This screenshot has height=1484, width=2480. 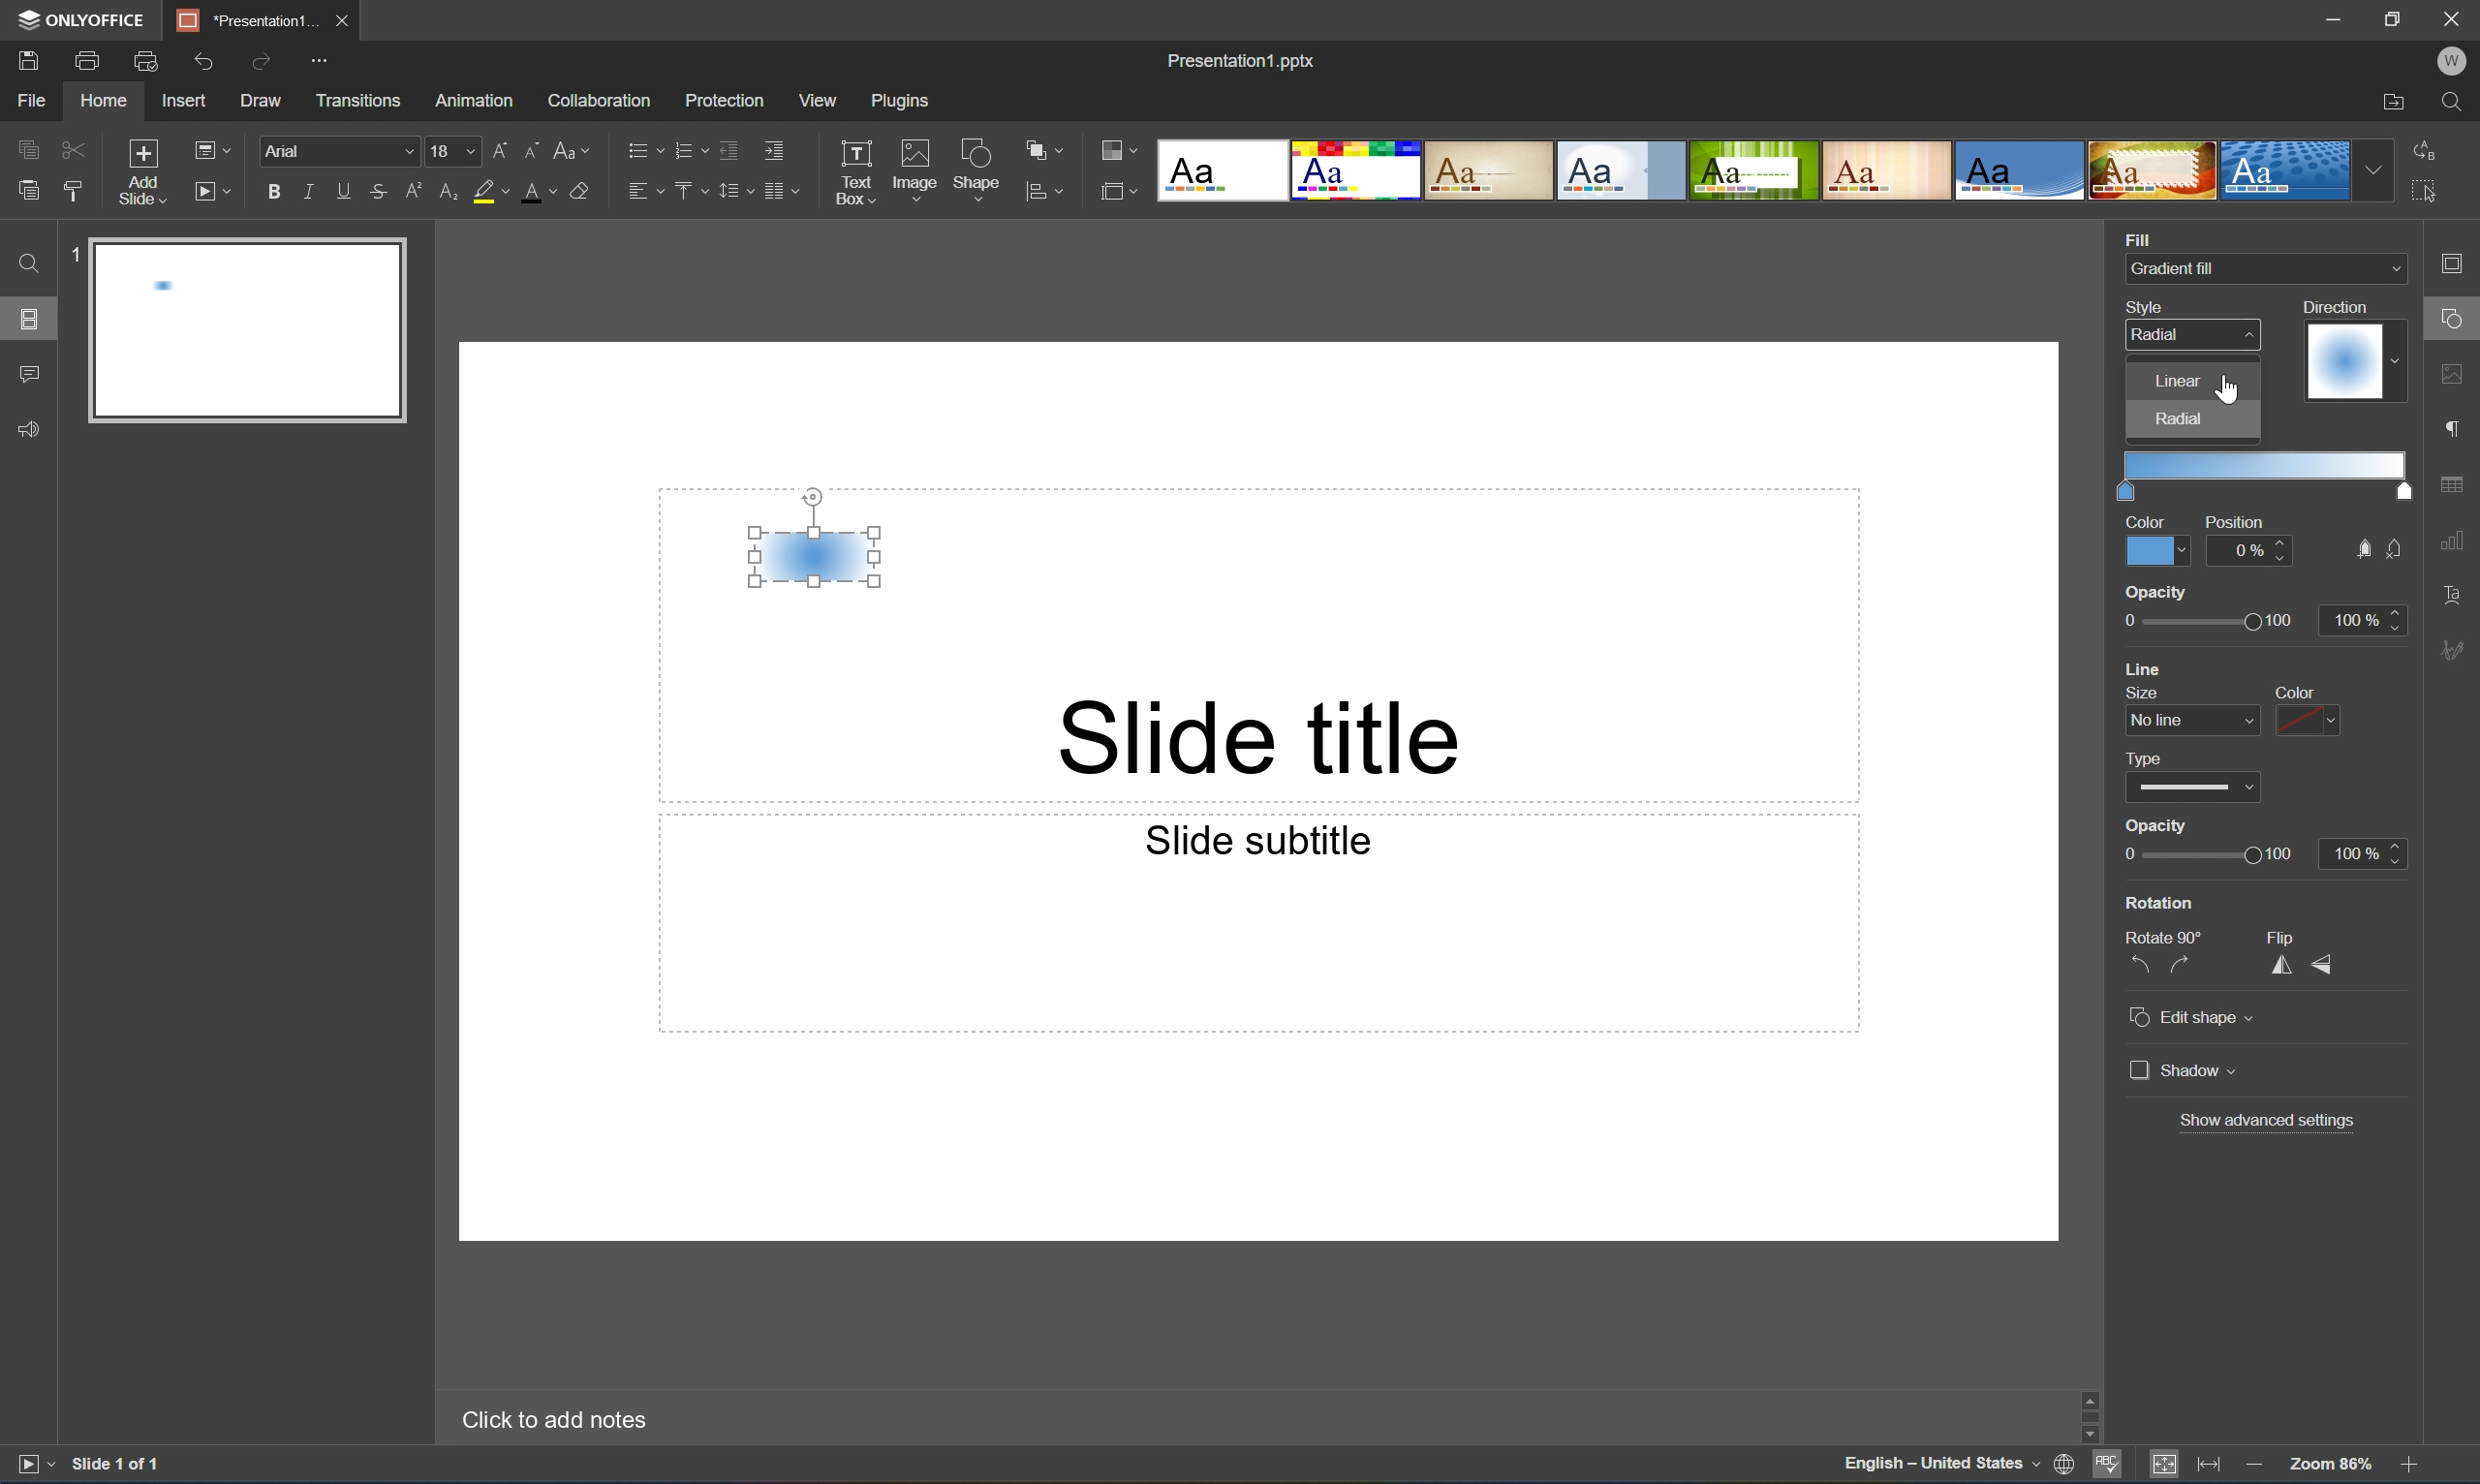 What do you see at coordinates (445, 192) in the screenshot?
I see `Subscript` at bounding box center [445, 192].